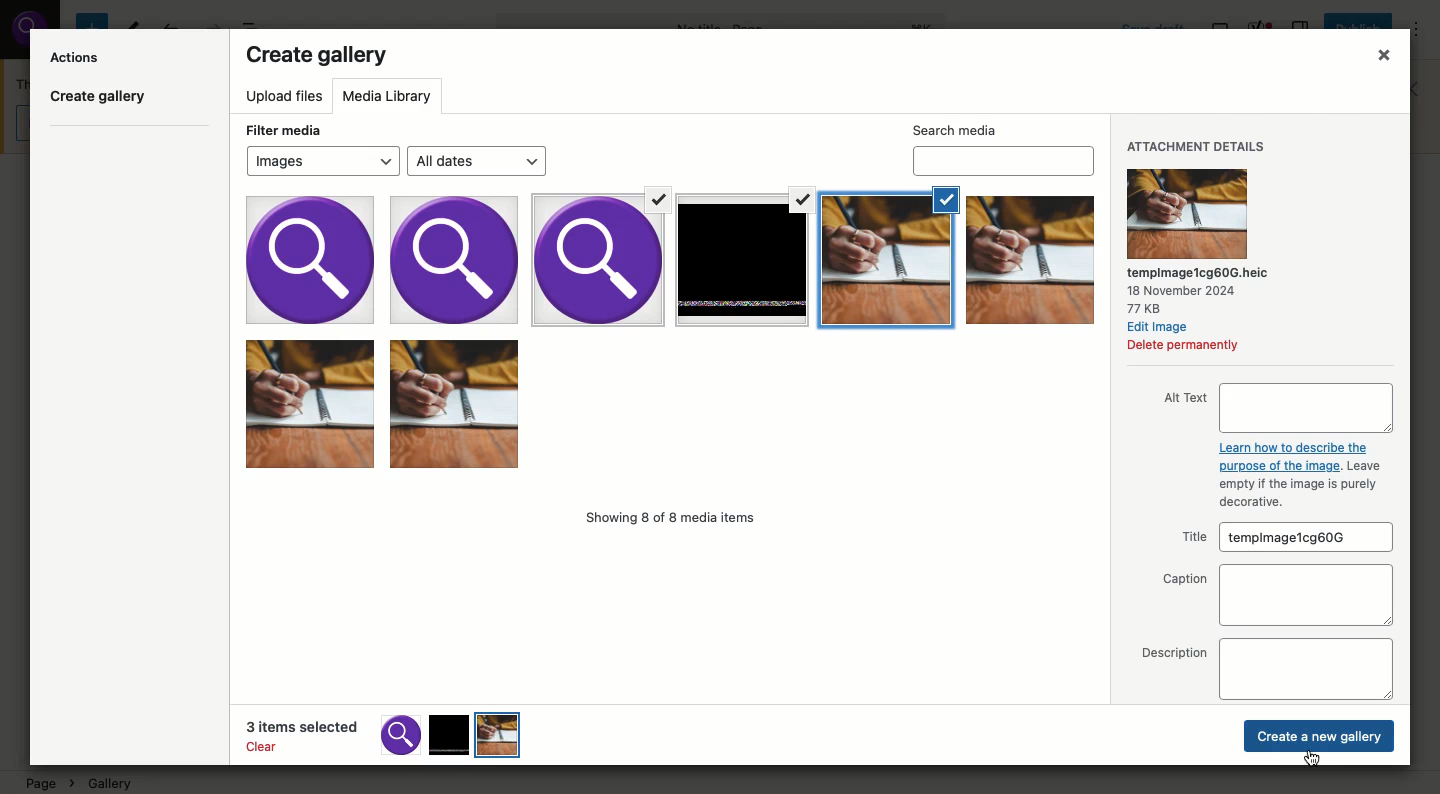 The image size is (1440, 794). Describe the element at coordinates (672, 409) in the screenshot. I see `Images` at that location.